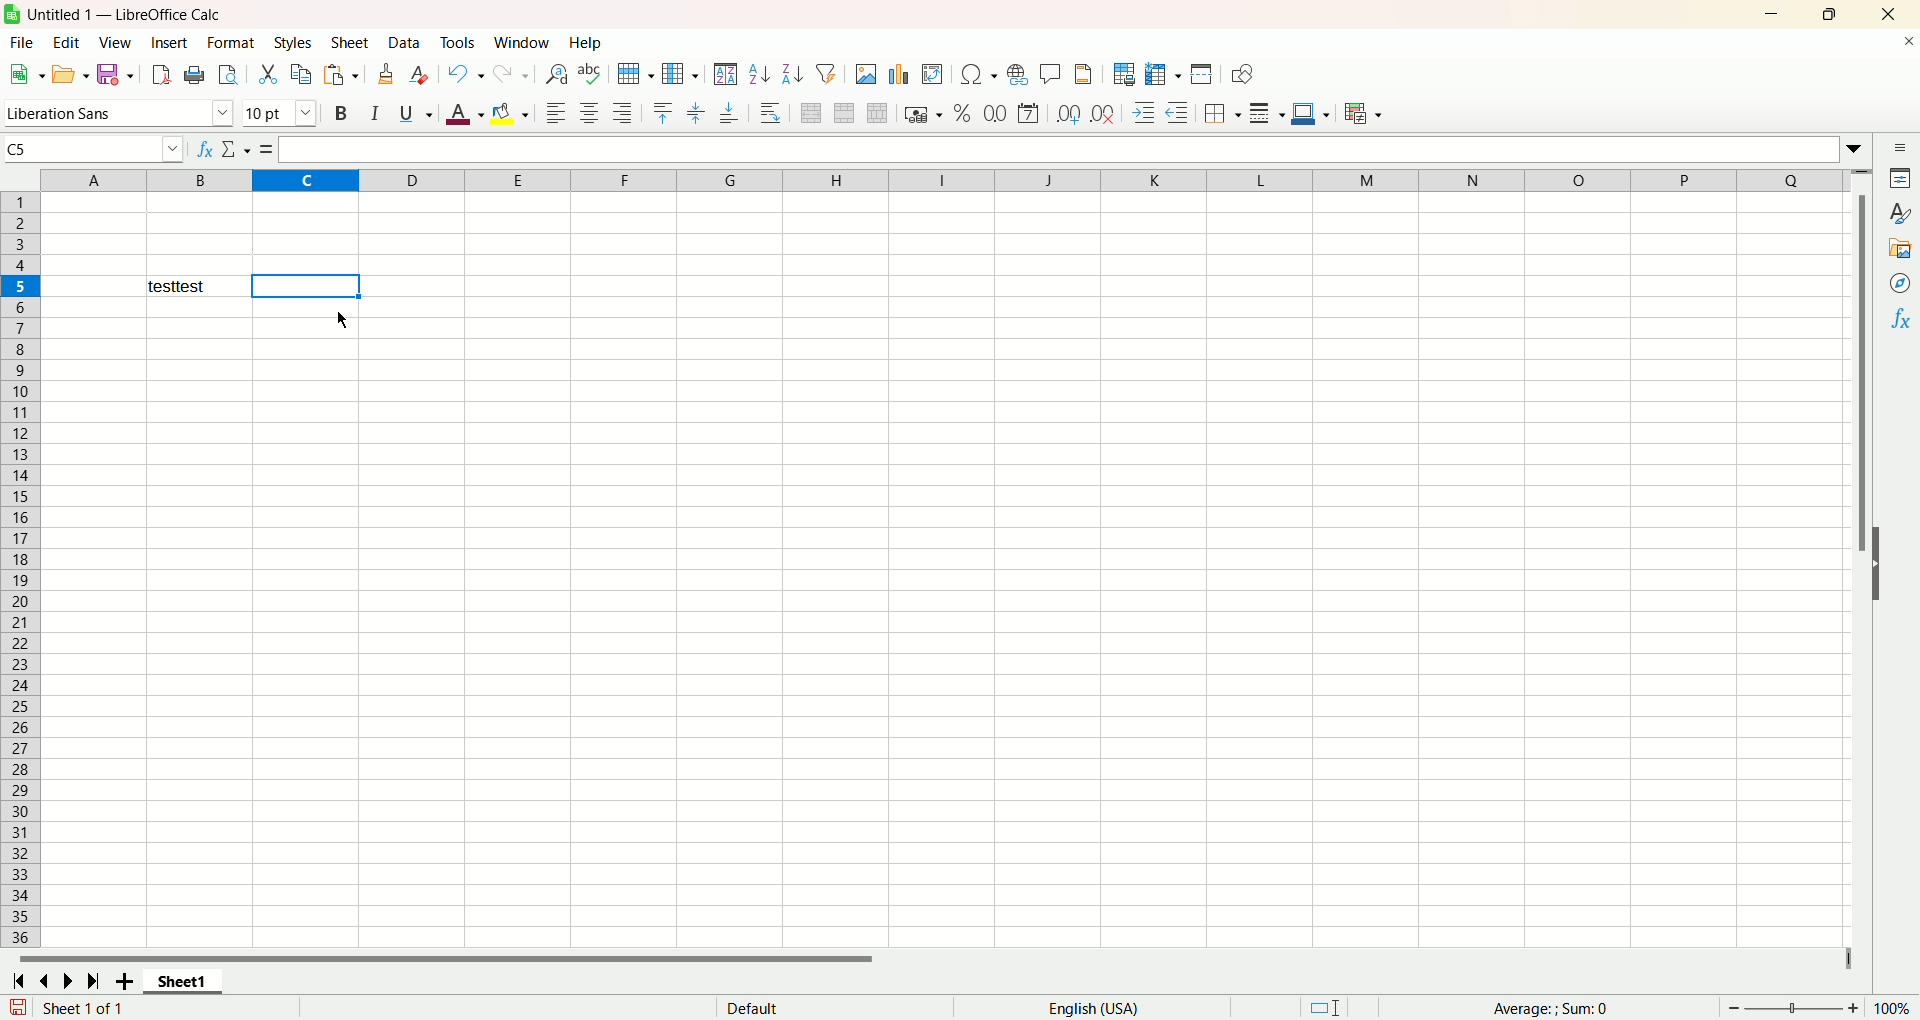 Image resolution: width=1920 pixels, height=1020 pixels. Describe the element at coordinates (268, 150) in the screenshot. I see `formula` at that location.